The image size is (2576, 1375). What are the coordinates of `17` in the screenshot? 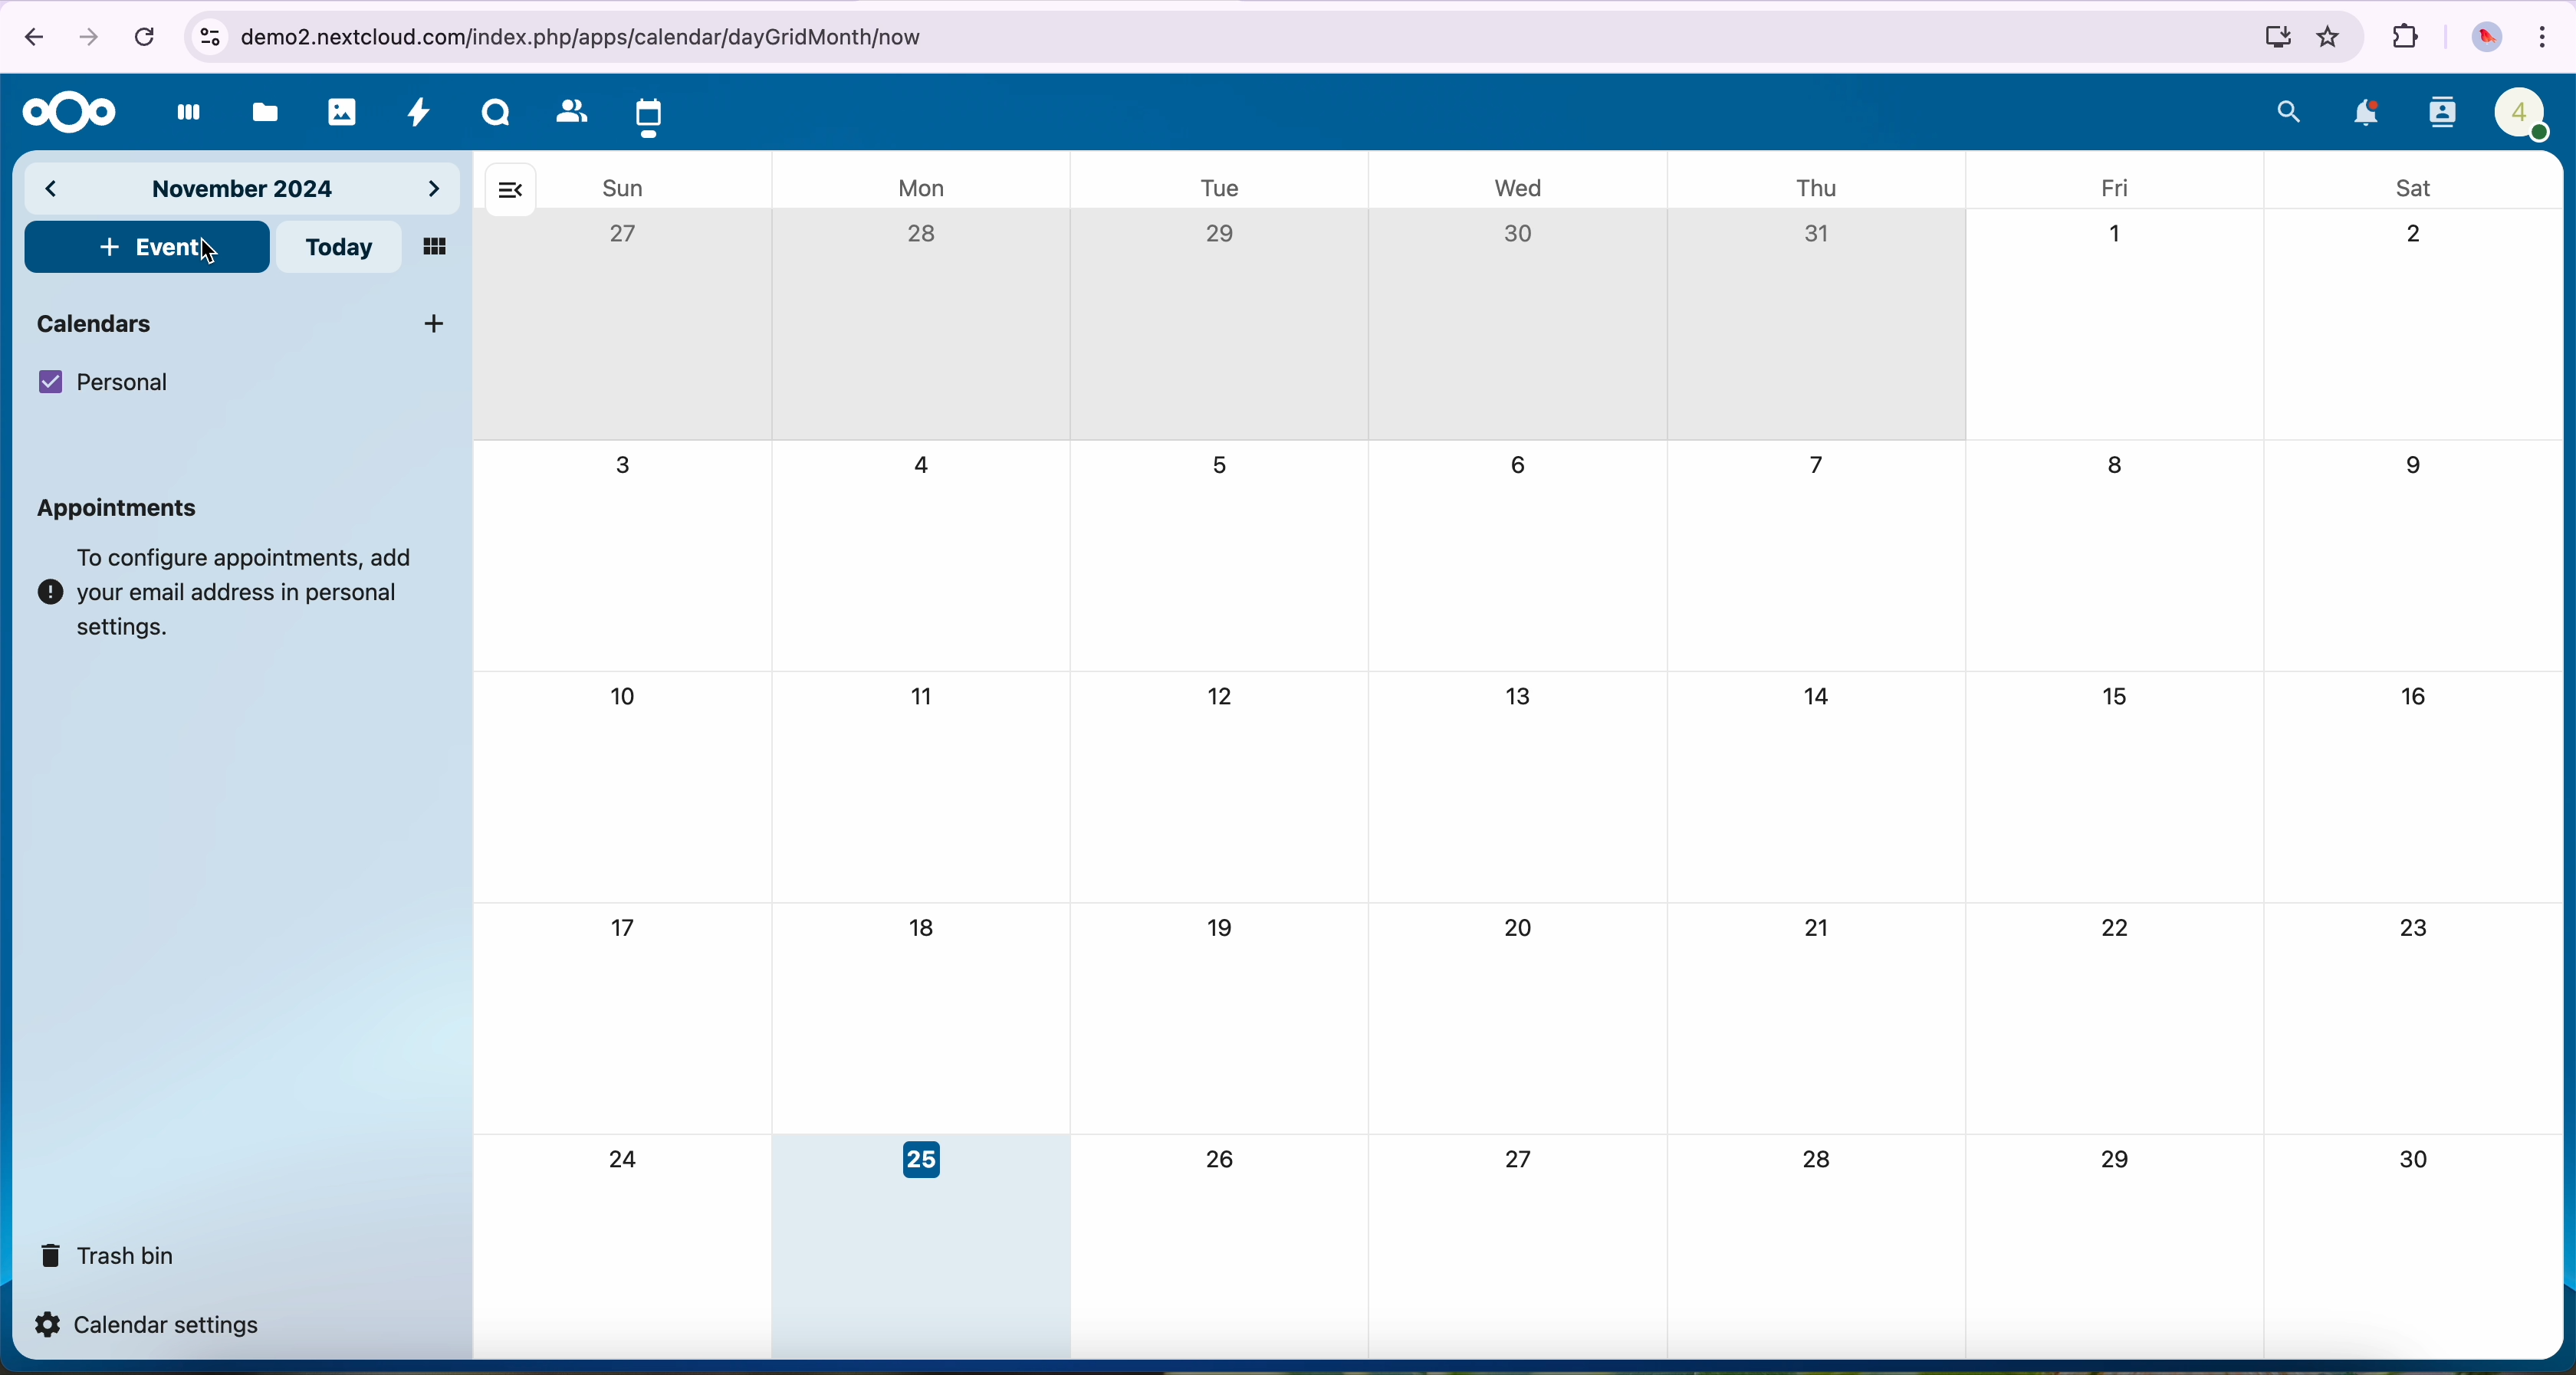 It's located at (626, 930).